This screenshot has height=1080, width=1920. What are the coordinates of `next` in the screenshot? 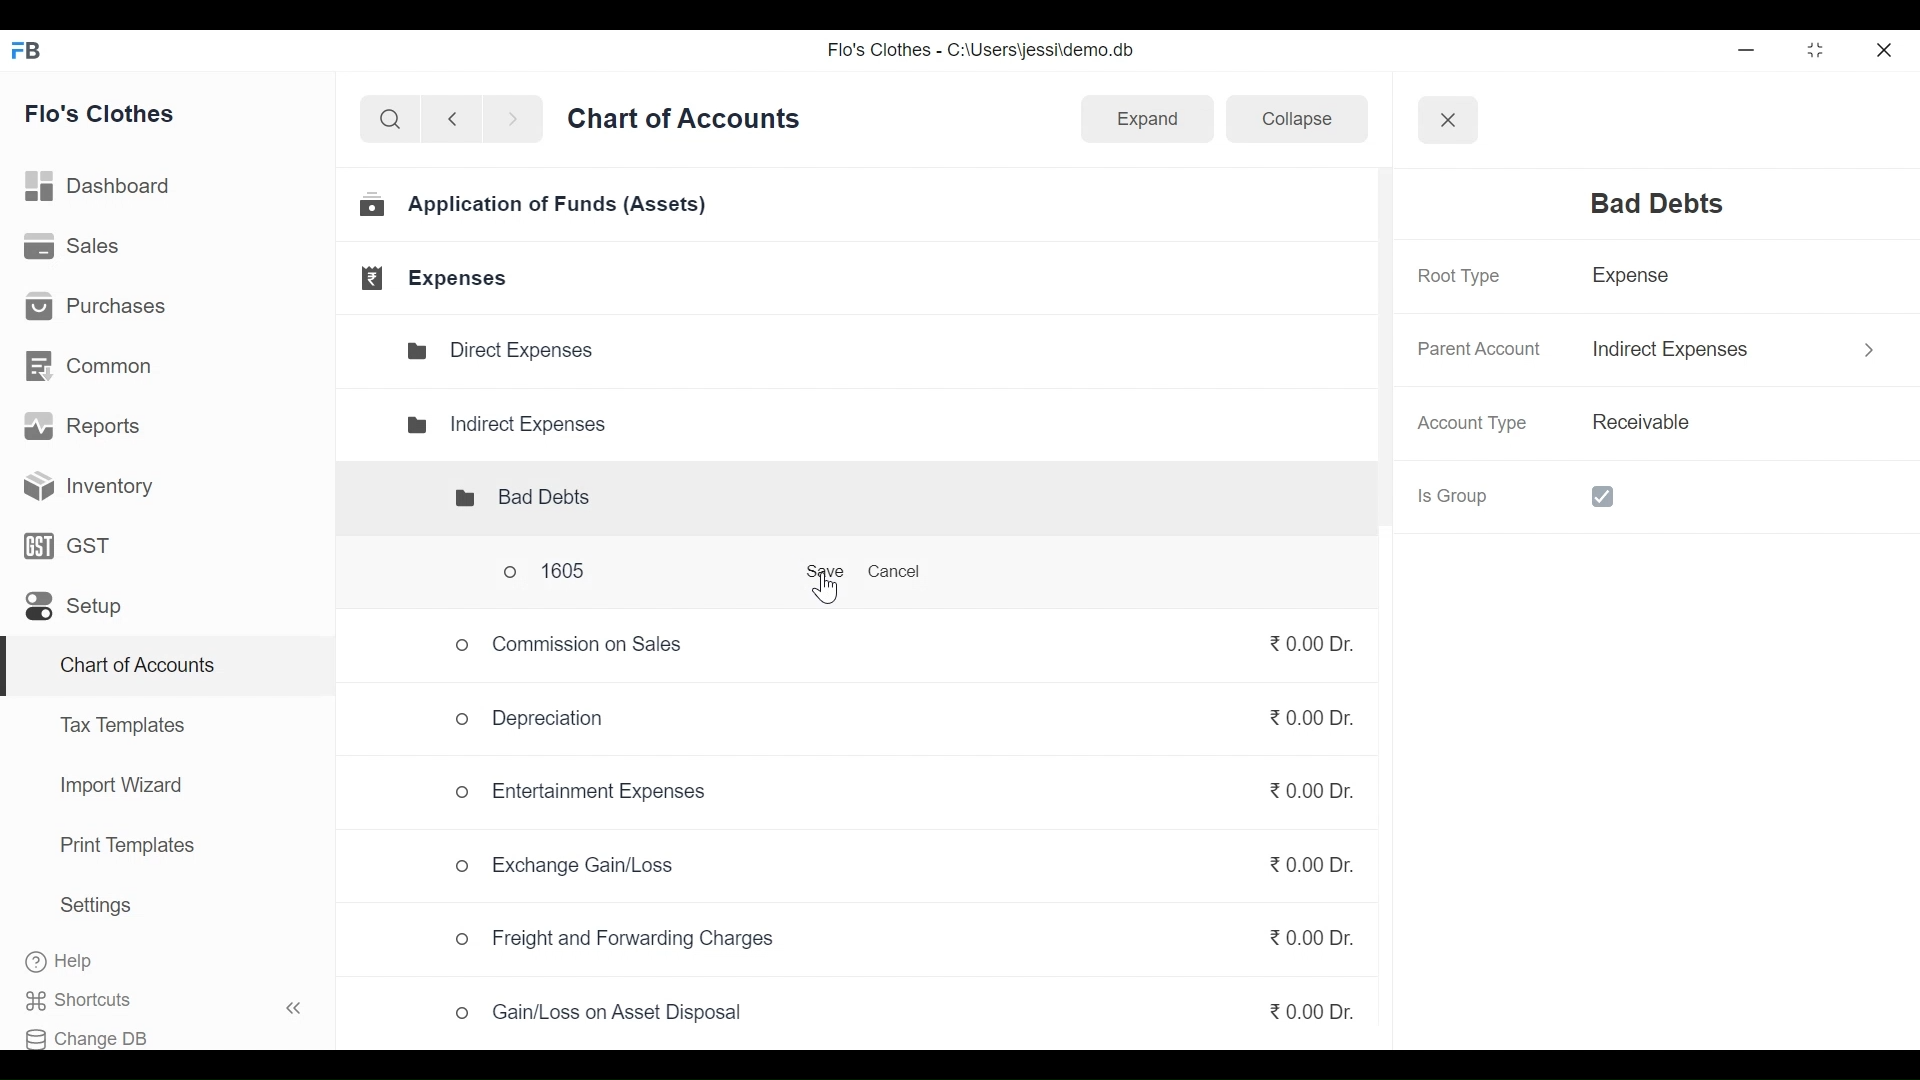 It's located at (516, 123).